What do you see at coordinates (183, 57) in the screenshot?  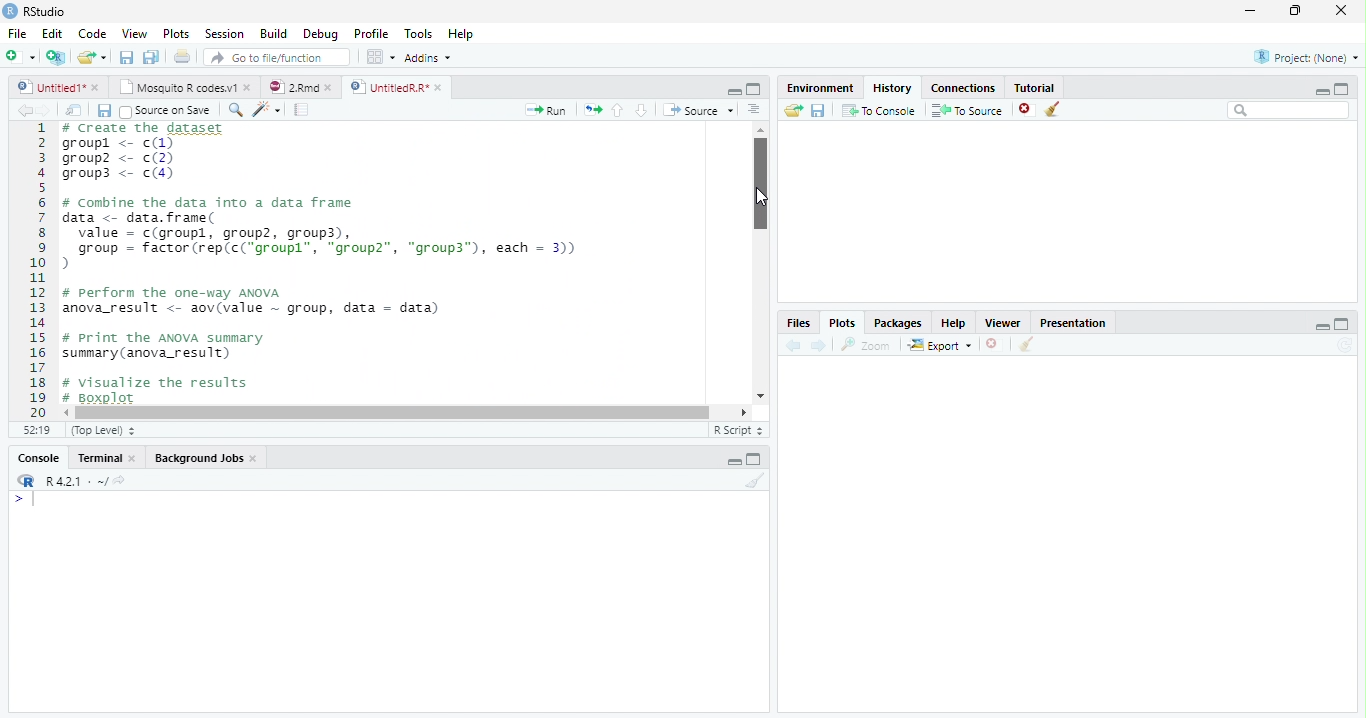 I see `Print  the current file` at bounding box center [183, 57].